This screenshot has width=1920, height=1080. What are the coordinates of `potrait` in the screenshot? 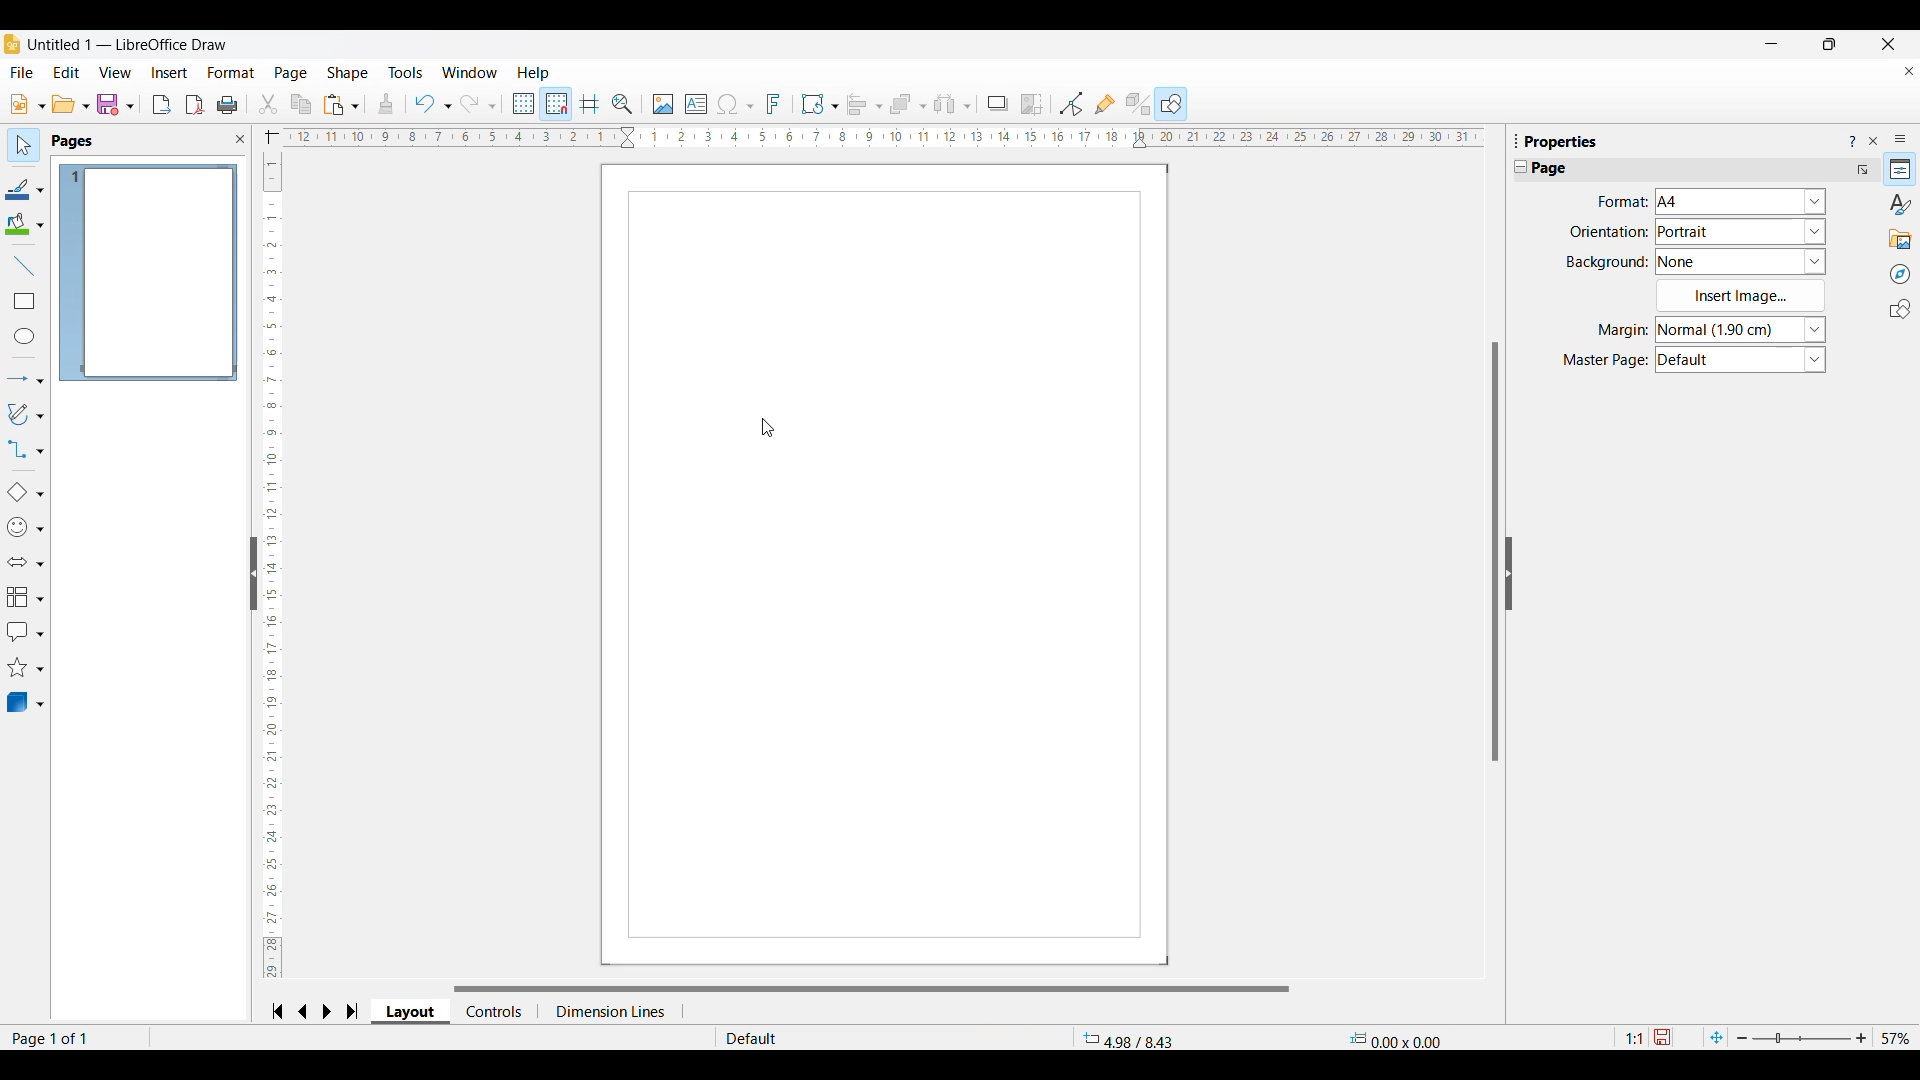 It's located at (1739, 232).